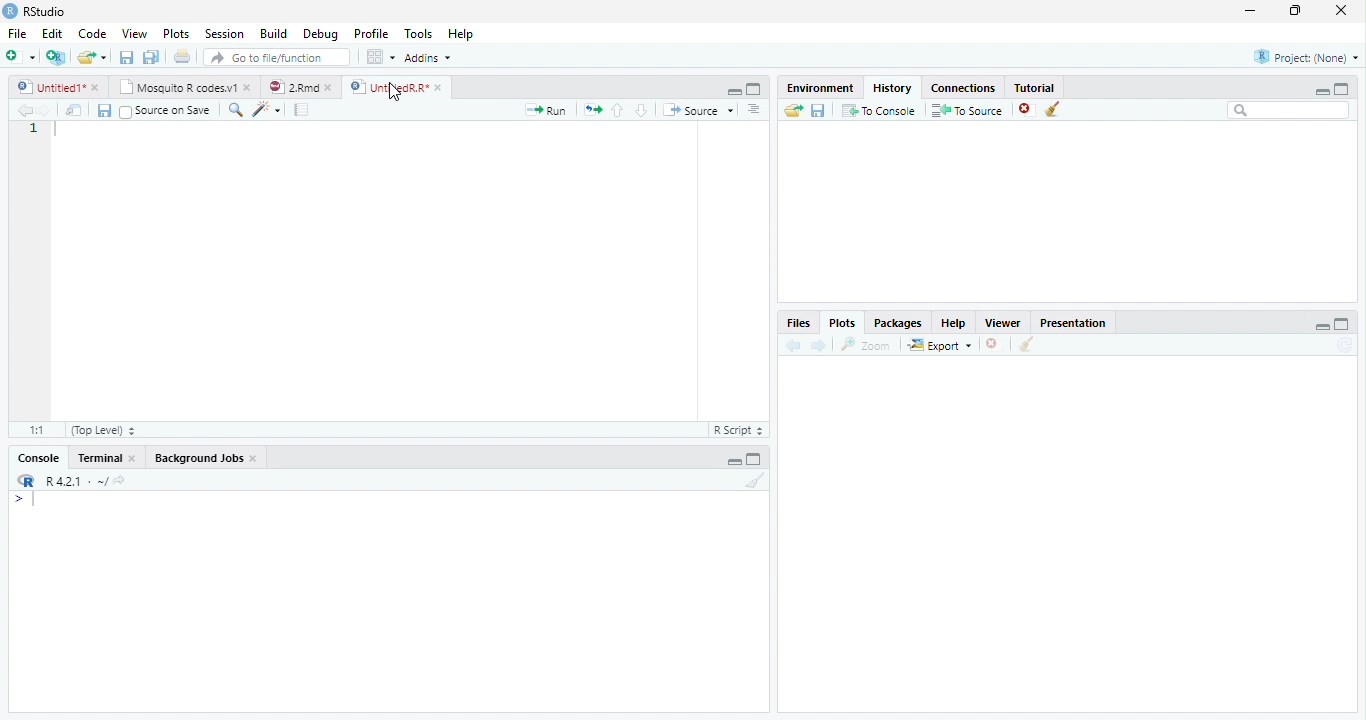 The image size is (1366, 720). What do you see at coordinates (940, 345) in the screenshot?
I see `Export` at bounding box center [940, 345].